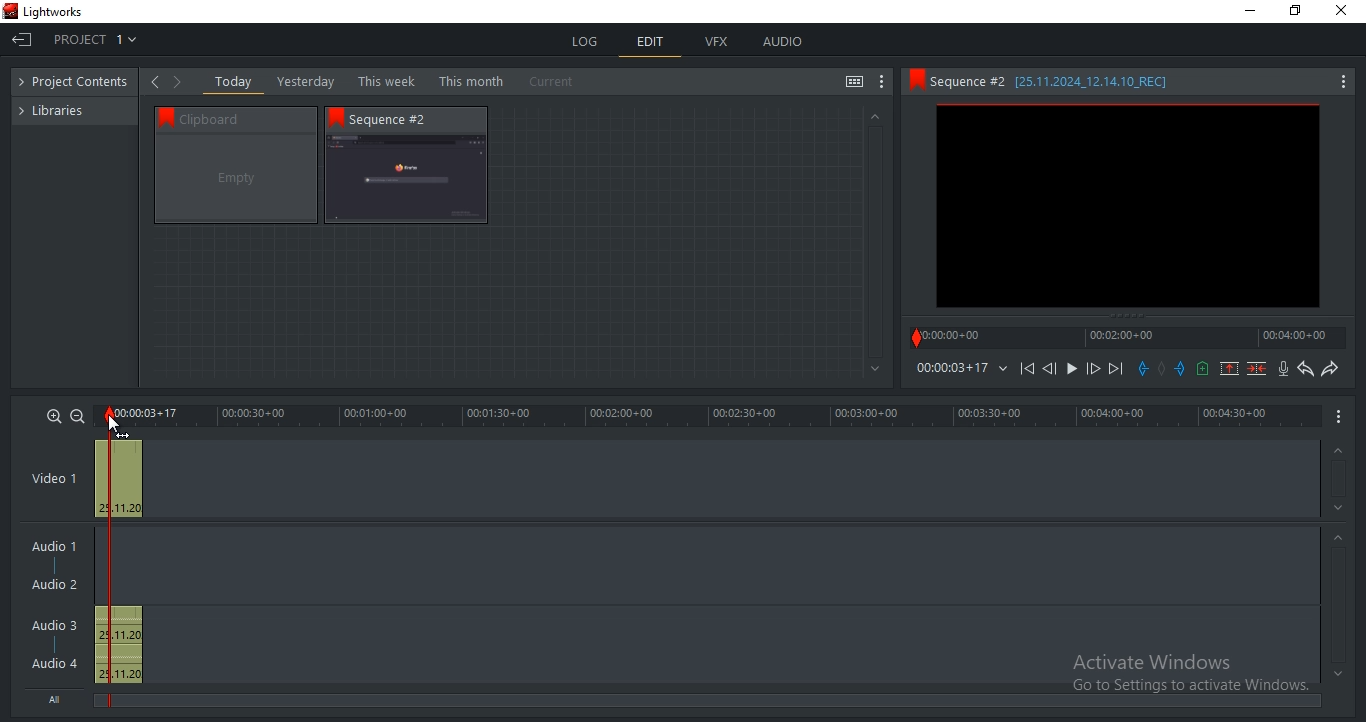 The height and width of the screenshot is (722, 1366). I want to click on Sequence 2 details, so click(1068, 81).